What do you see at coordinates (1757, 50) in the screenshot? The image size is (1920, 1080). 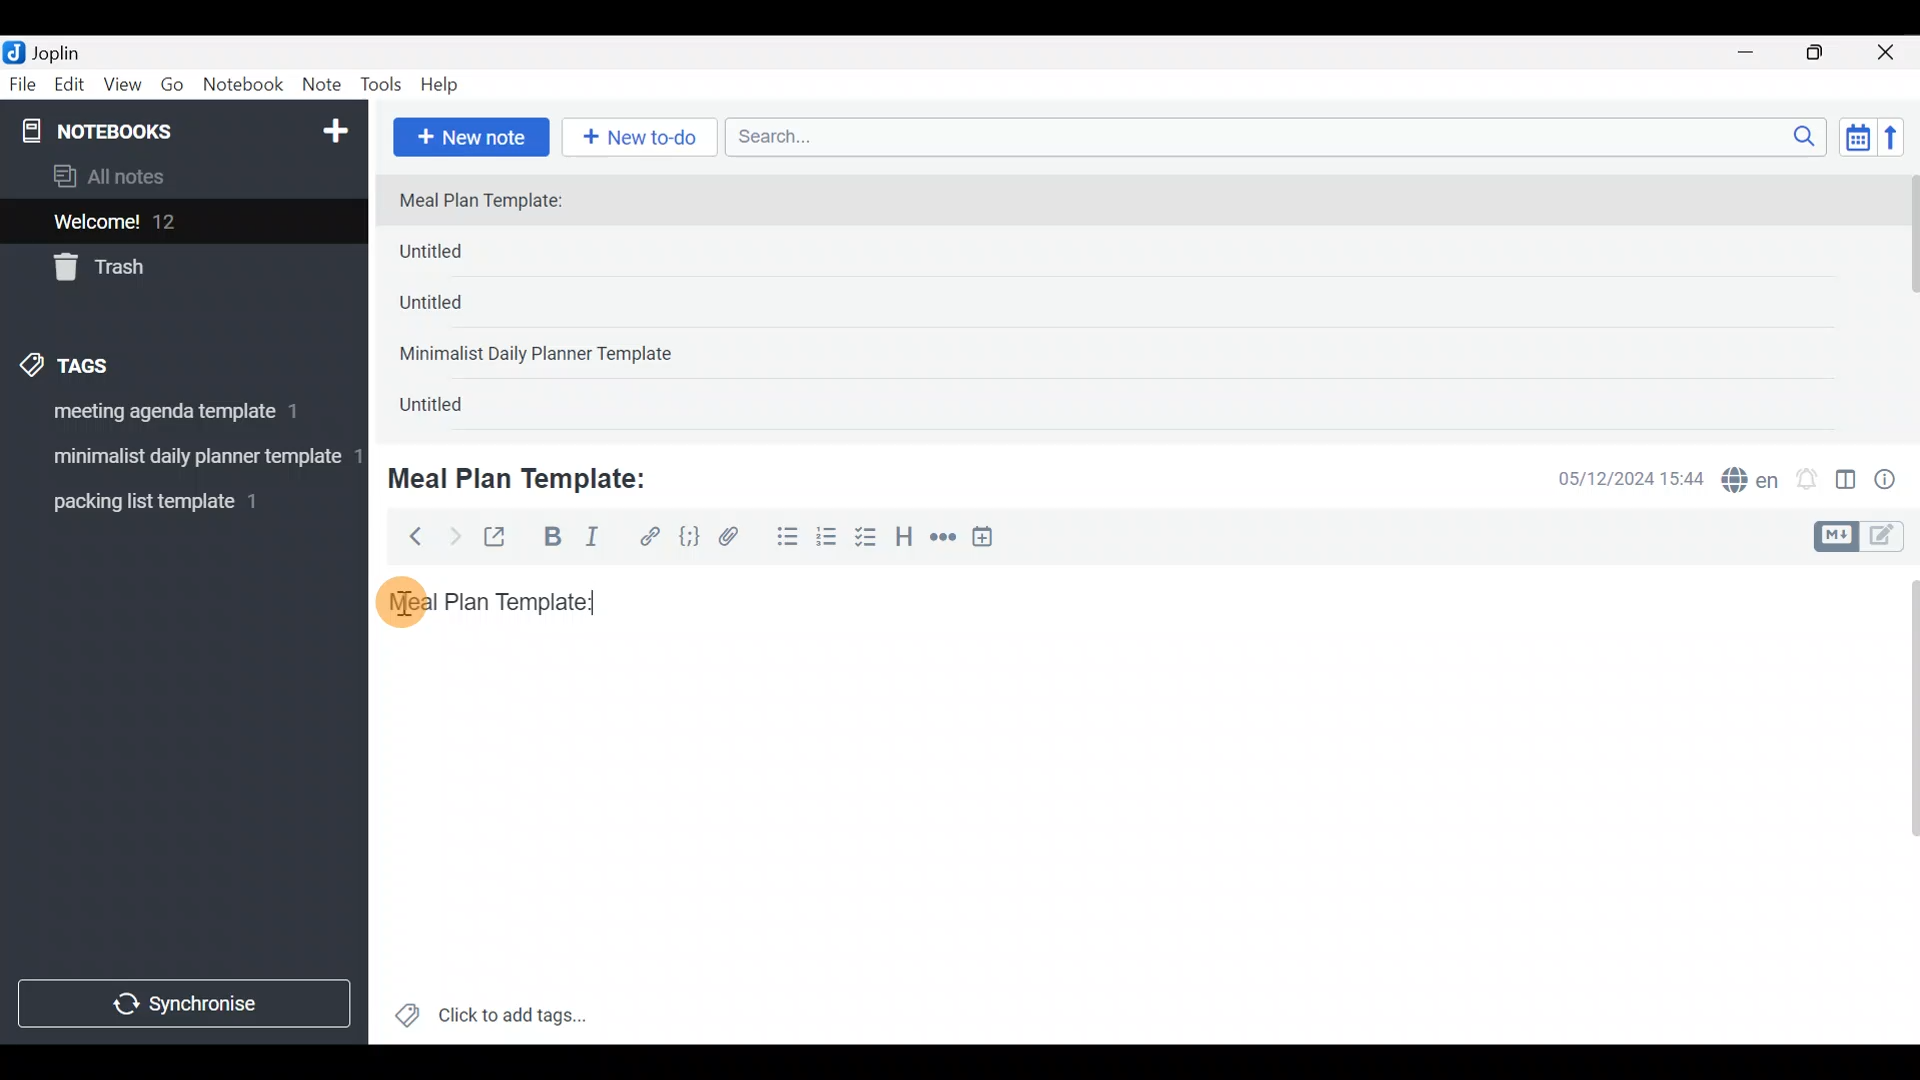 I see `Minimize` at bounding box center [1757, 50].